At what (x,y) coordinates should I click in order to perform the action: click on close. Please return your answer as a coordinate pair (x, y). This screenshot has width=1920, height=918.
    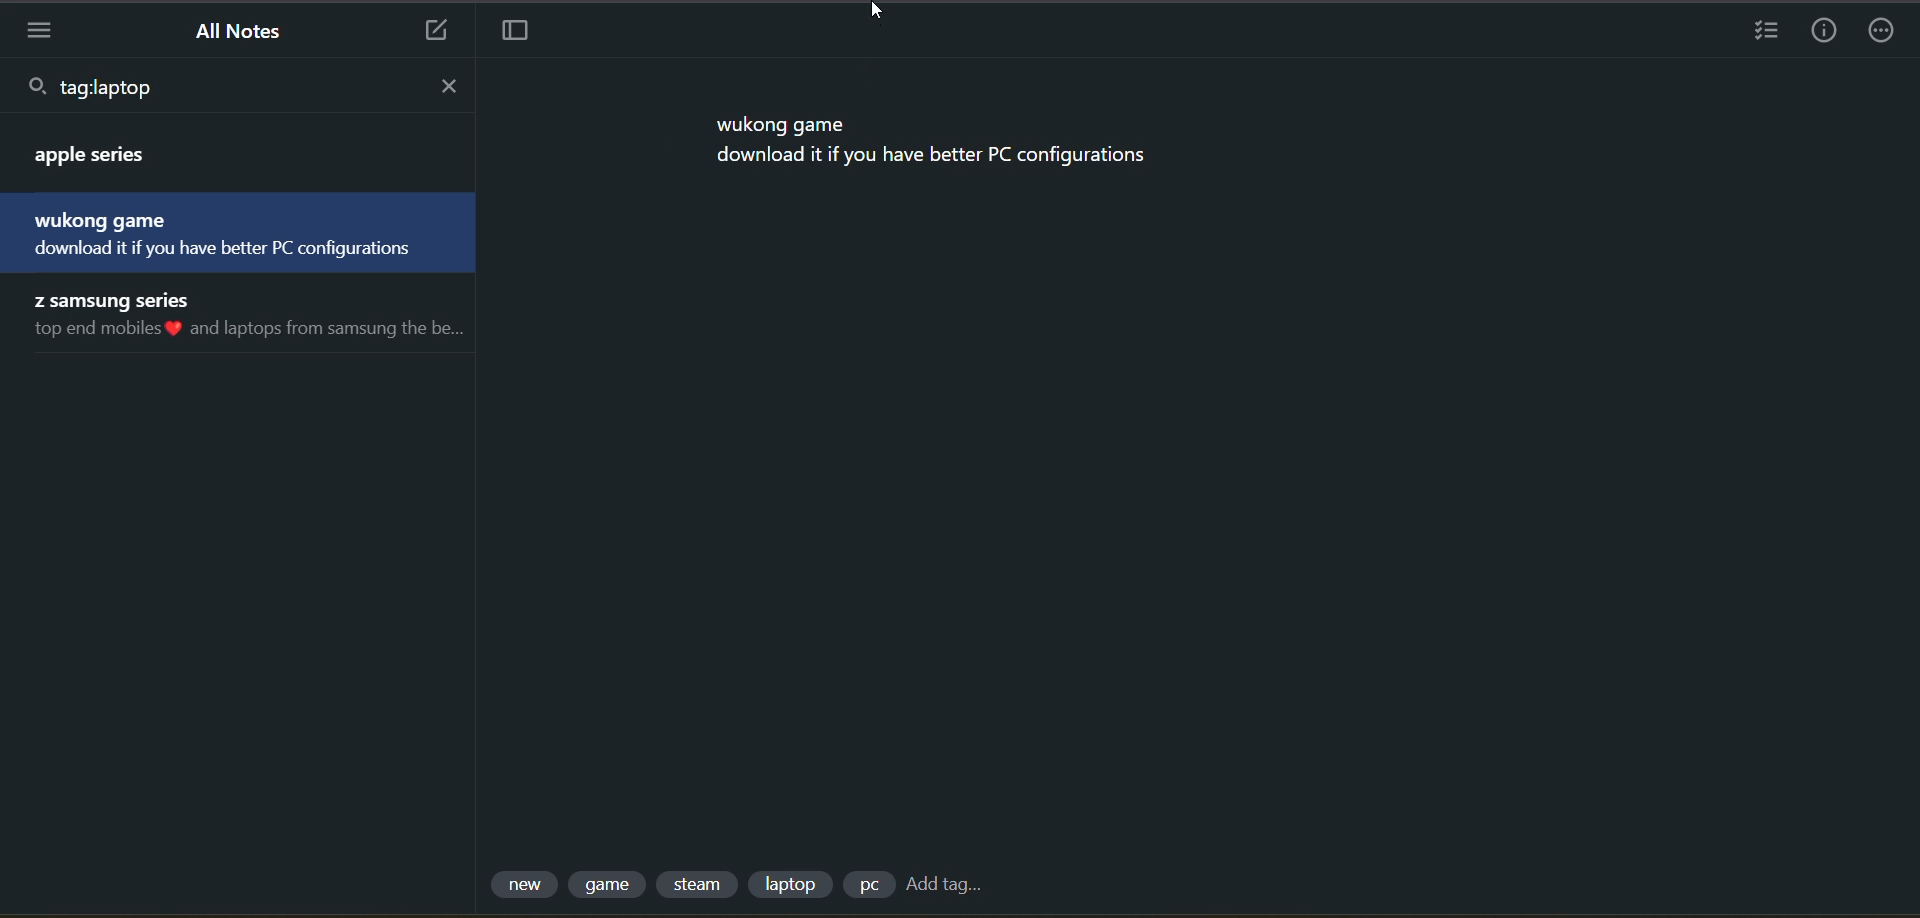
    Looking at the image, I should click on (448, 87).